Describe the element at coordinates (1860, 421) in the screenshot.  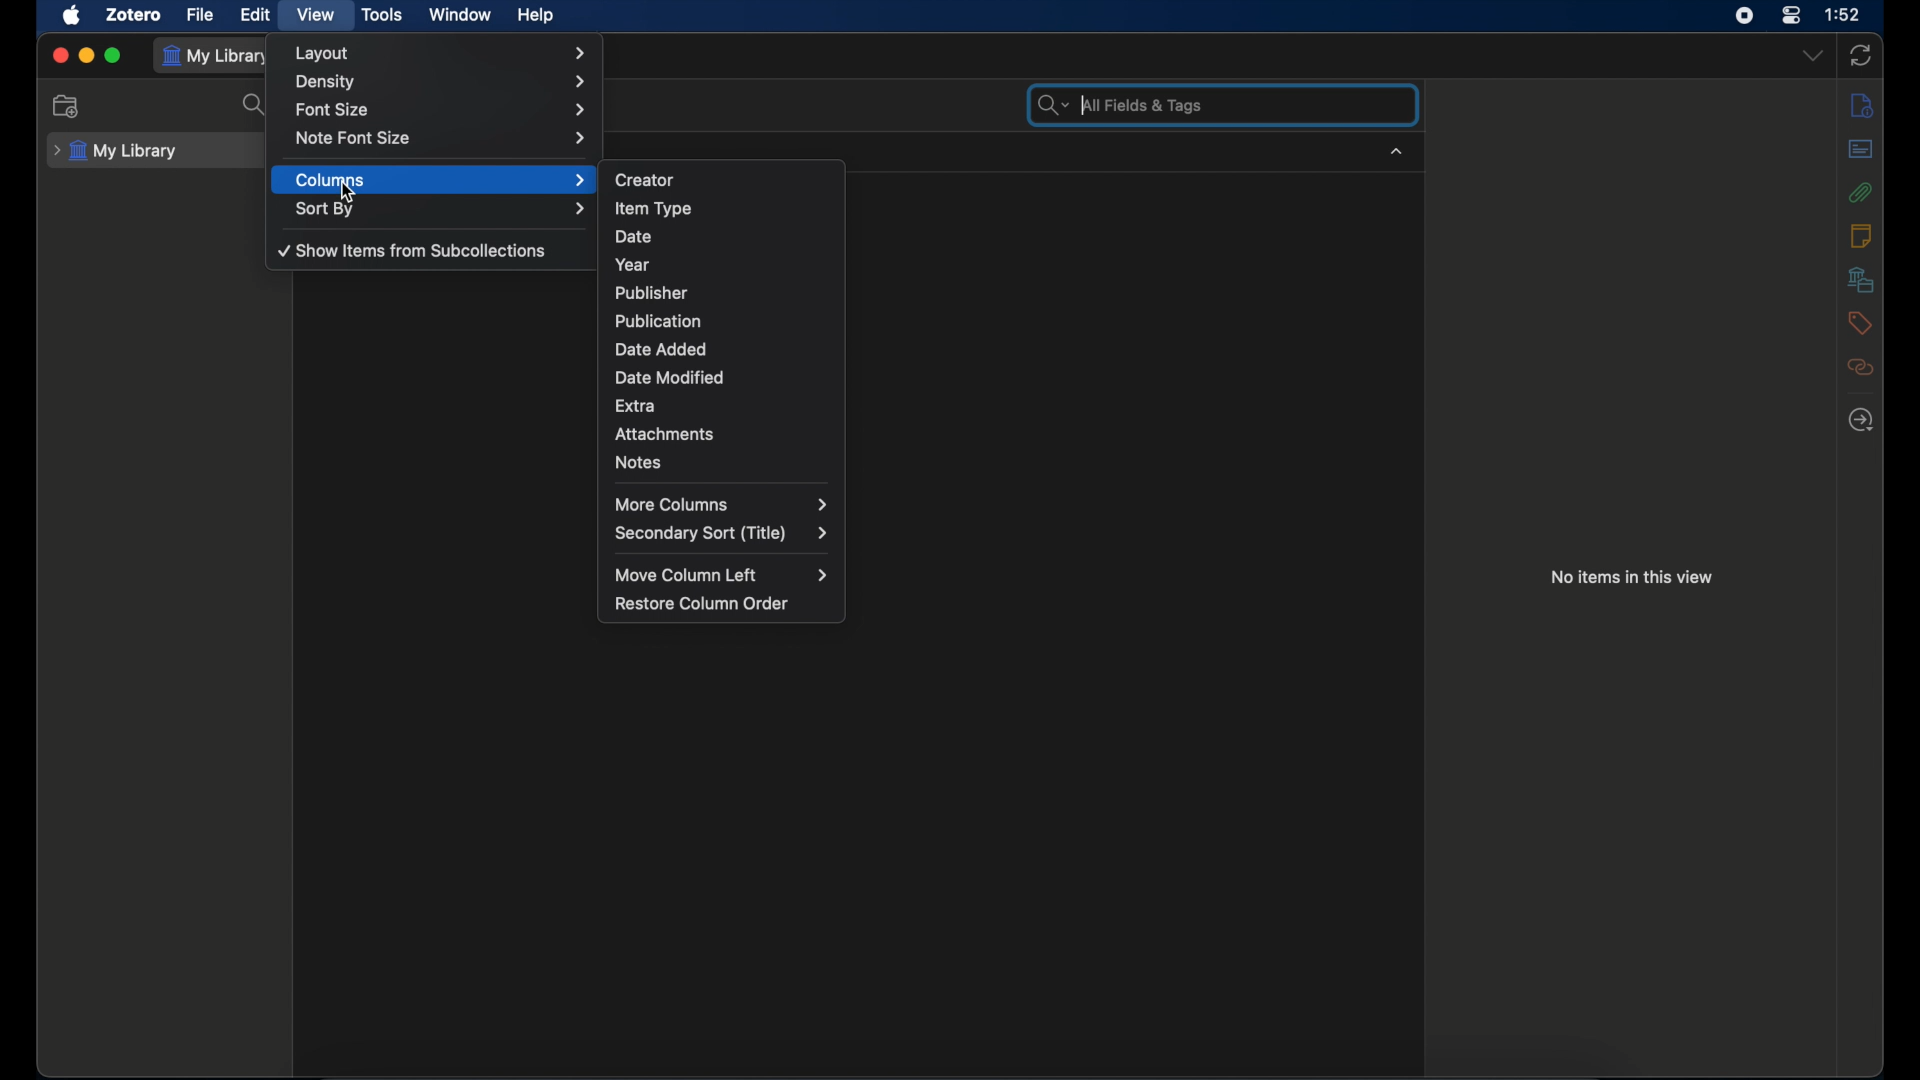
I see `locate` at that location.